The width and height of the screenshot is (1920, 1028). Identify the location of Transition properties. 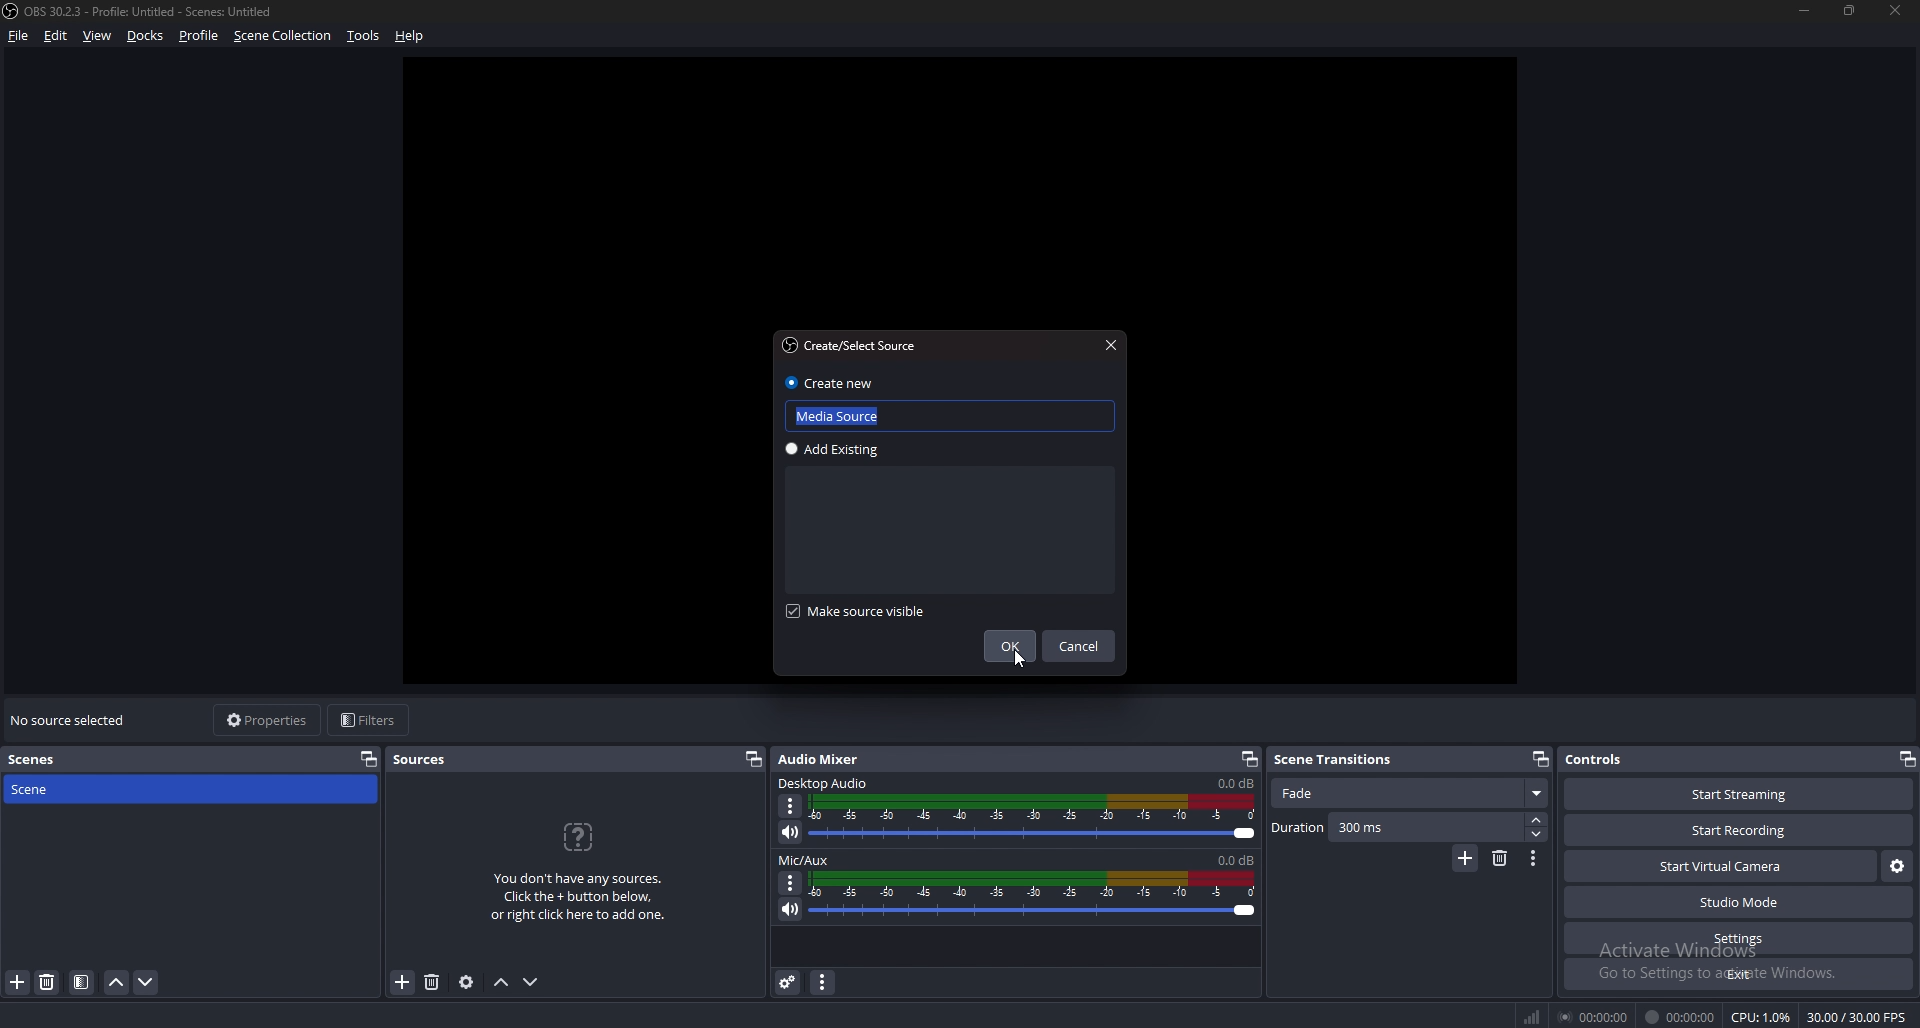
(1533, 859).